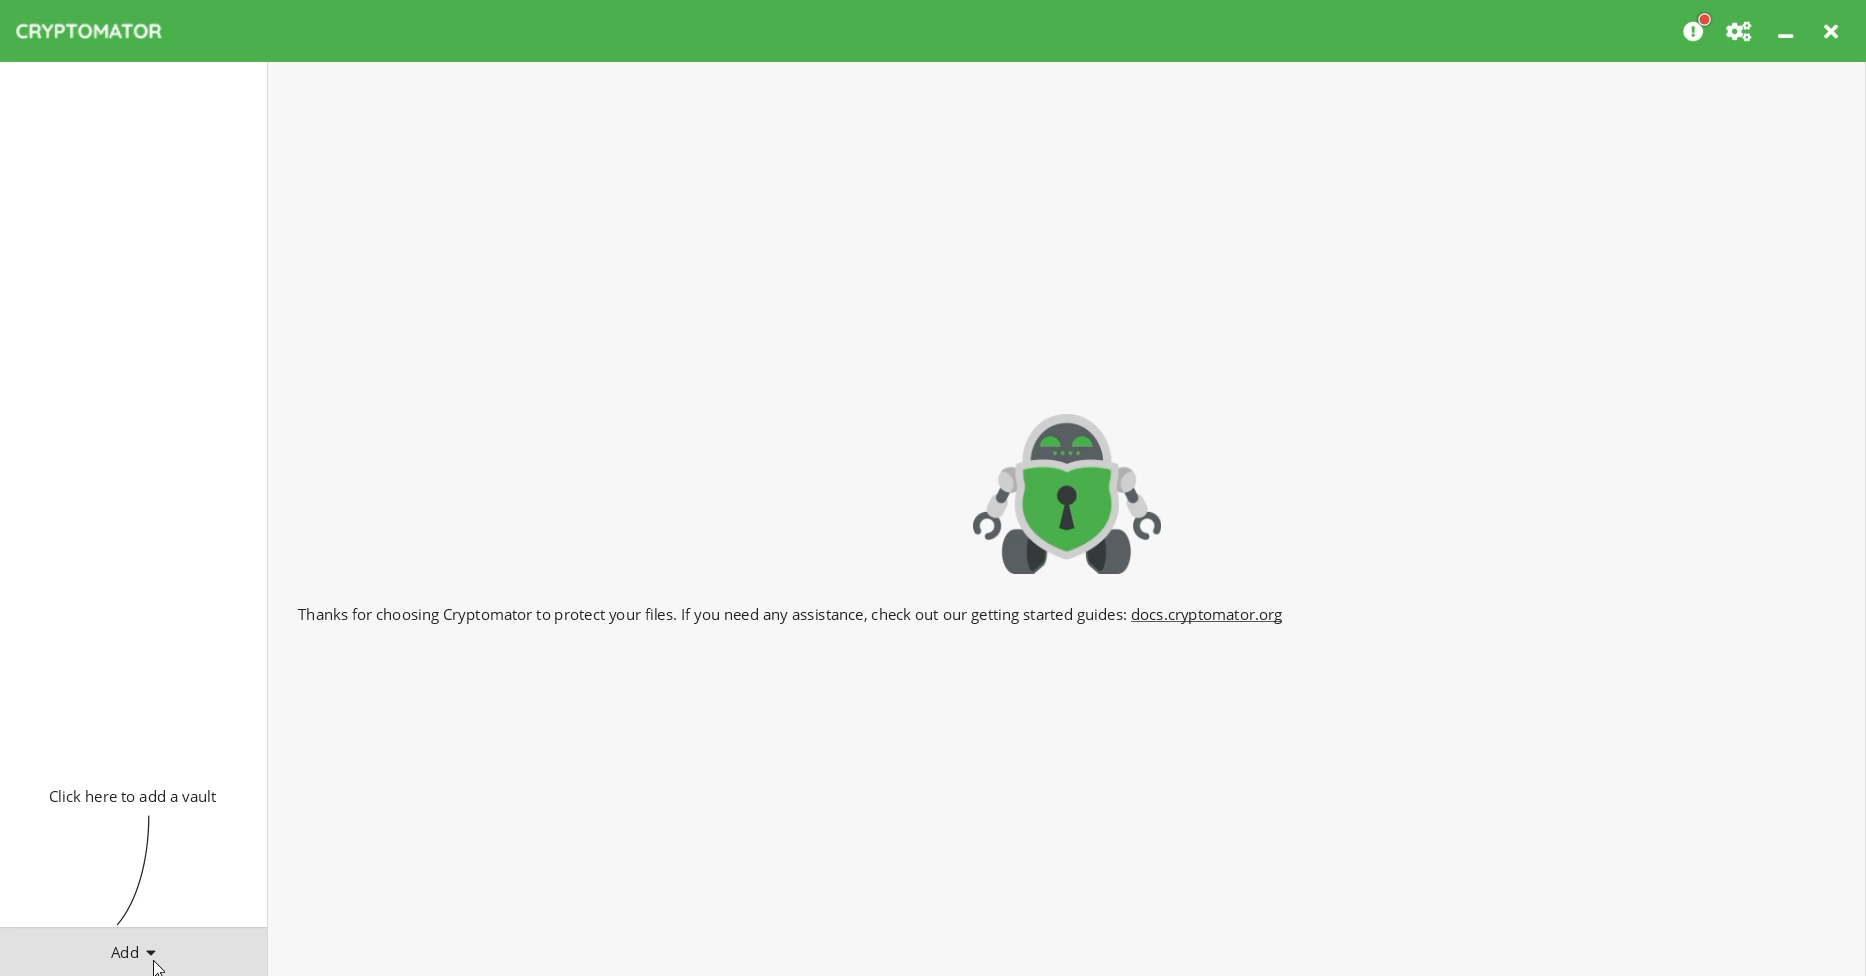  I want to click on Minimize, so click(1788, 31).